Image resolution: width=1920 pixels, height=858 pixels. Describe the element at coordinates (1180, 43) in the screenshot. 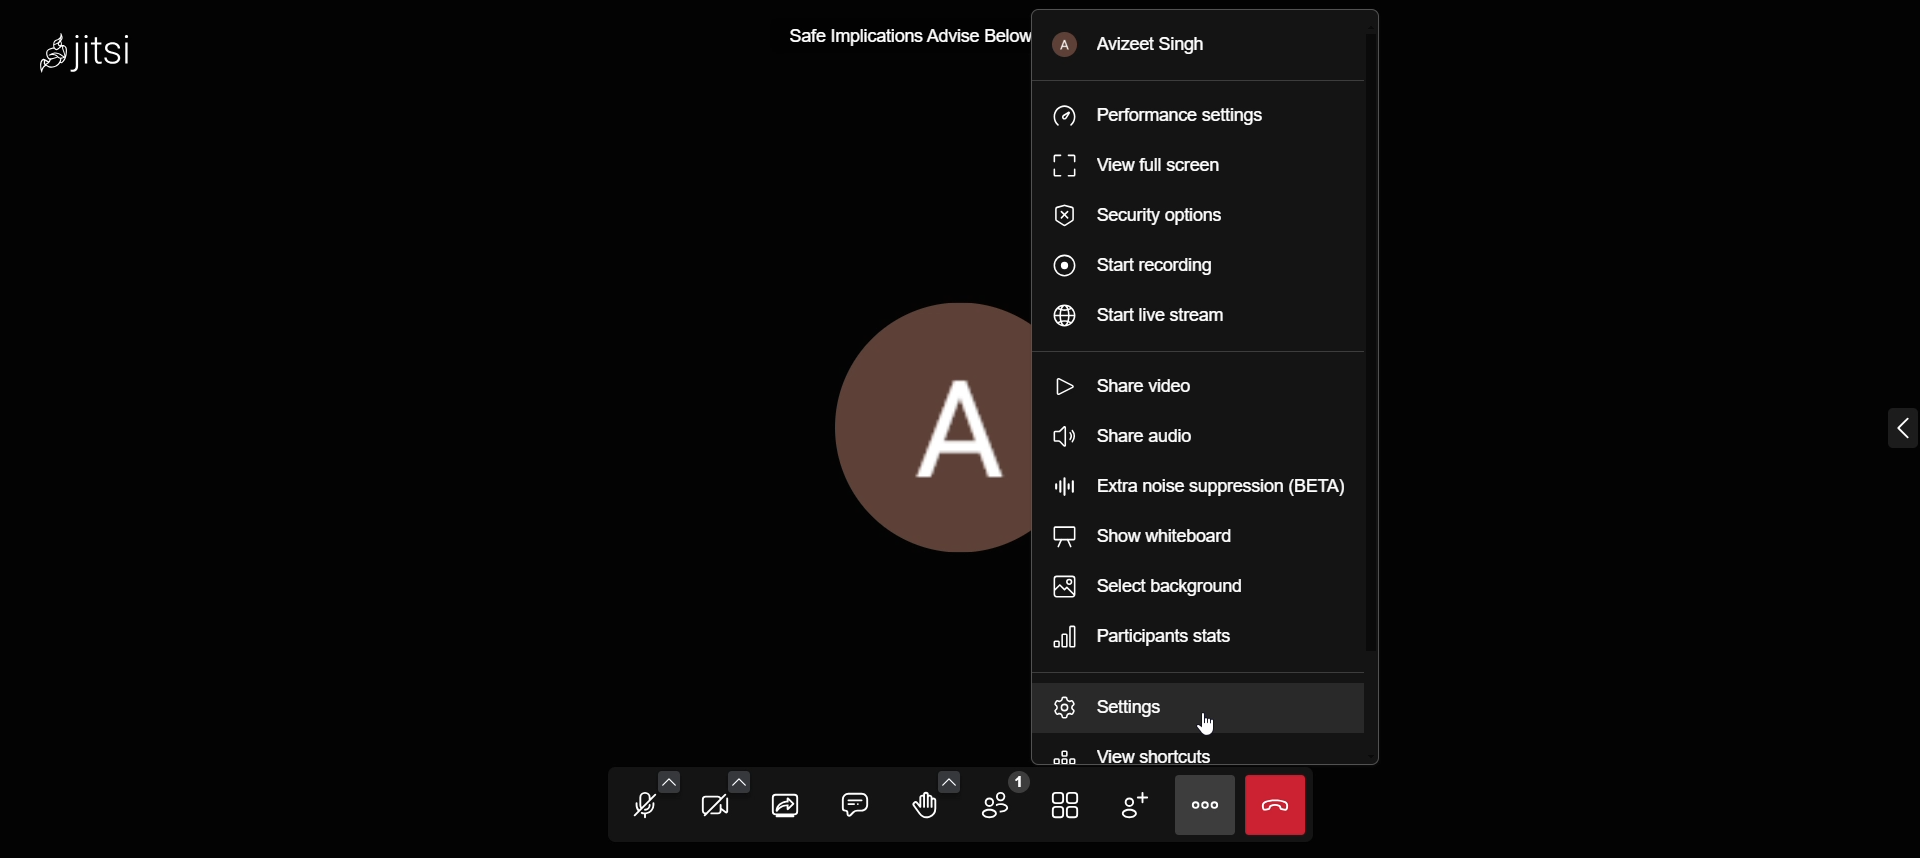

I see `avizeet singh` at that location.